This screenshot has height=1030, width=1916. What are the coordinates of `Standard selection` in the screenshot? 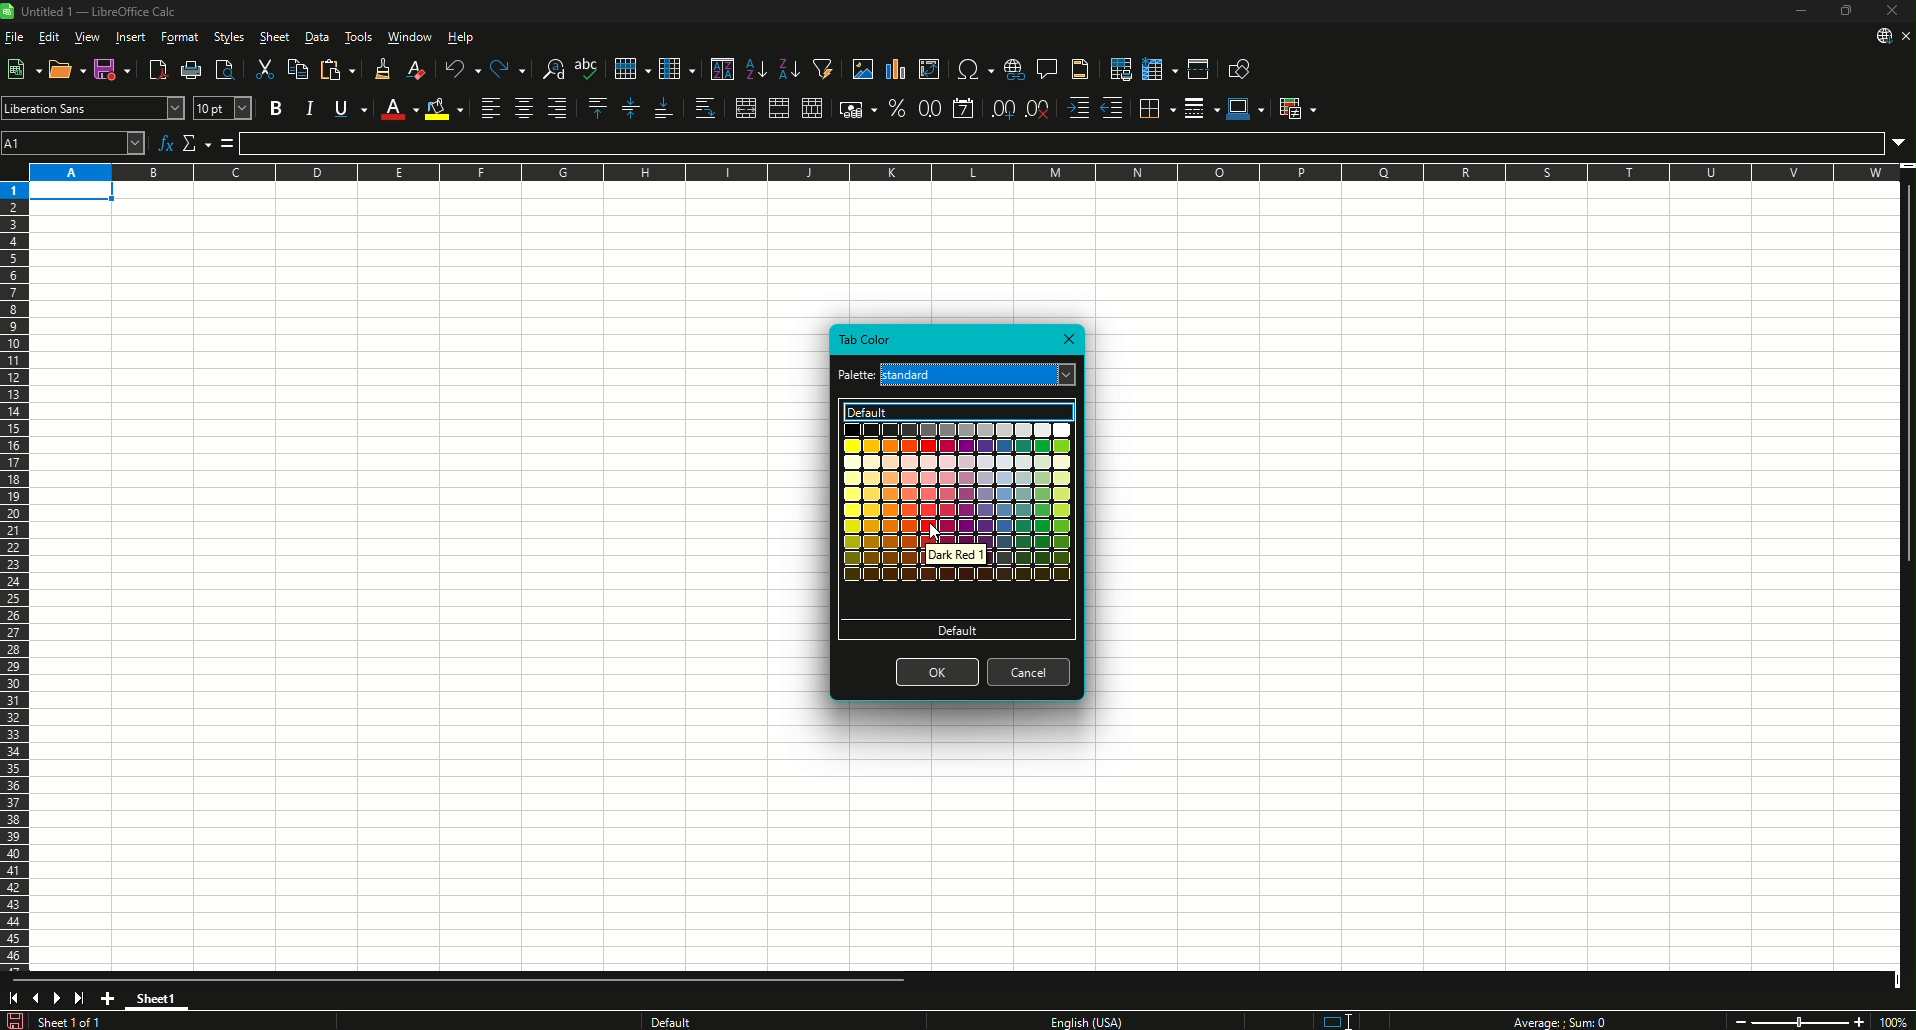 It's located at (1336, 1021).